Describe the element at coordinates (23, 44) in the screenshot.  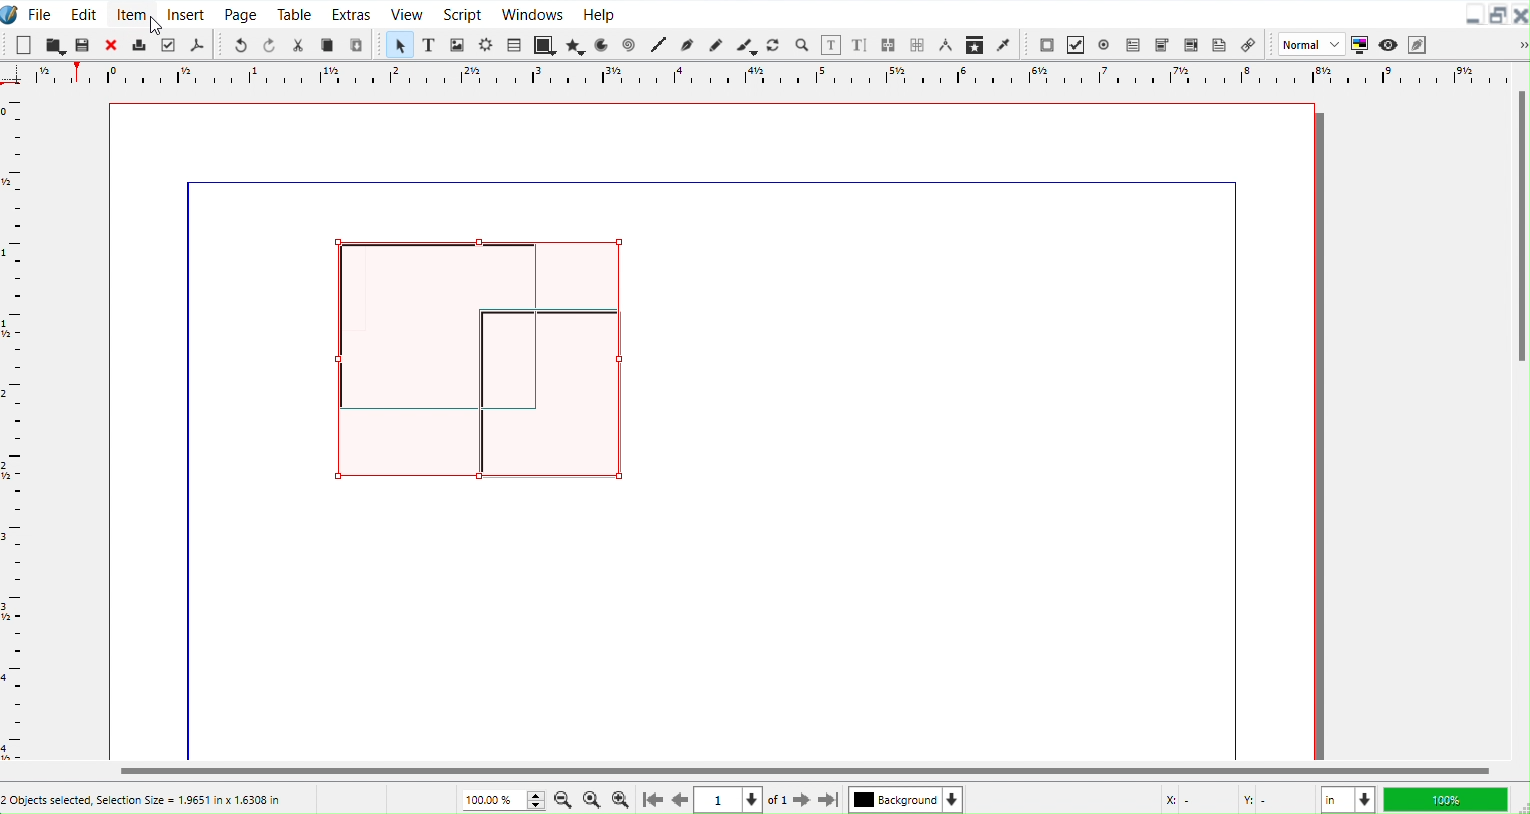
I see `New` at that location.